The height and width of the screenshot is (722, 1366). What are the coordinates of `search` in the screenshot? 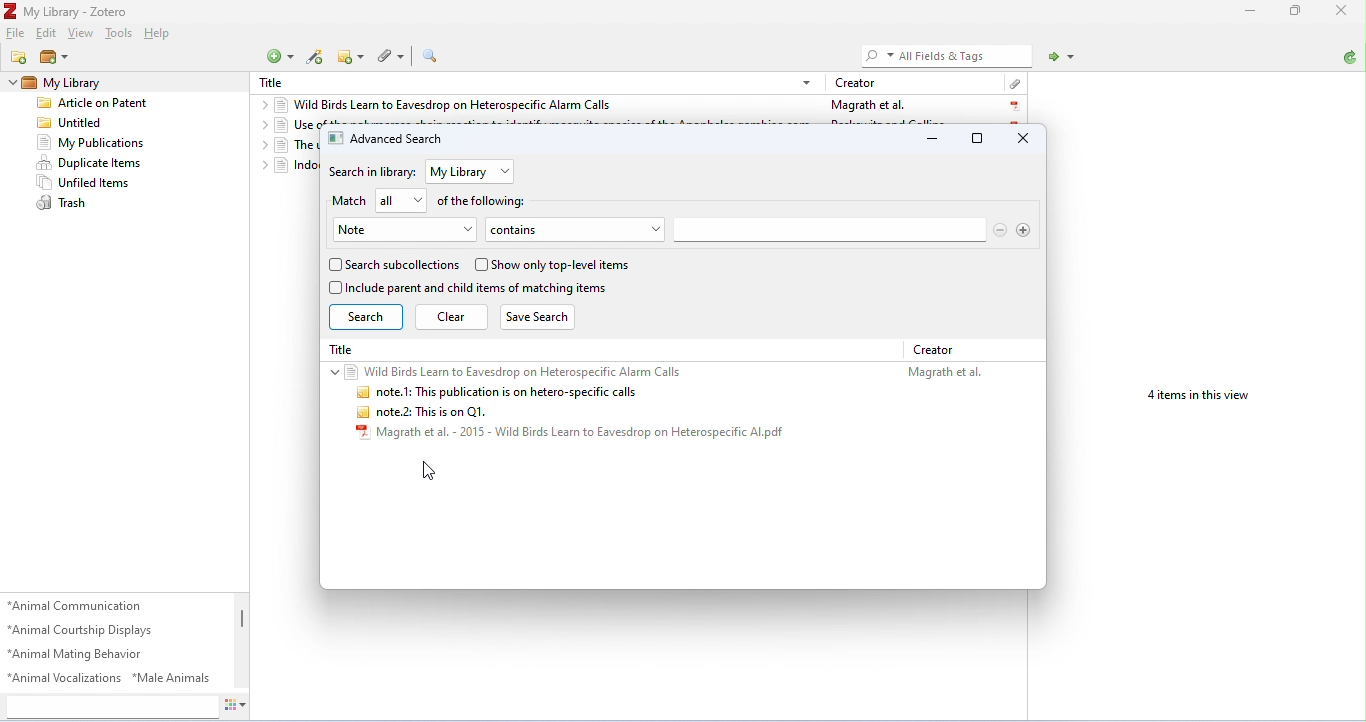 It's located at (365, 318).